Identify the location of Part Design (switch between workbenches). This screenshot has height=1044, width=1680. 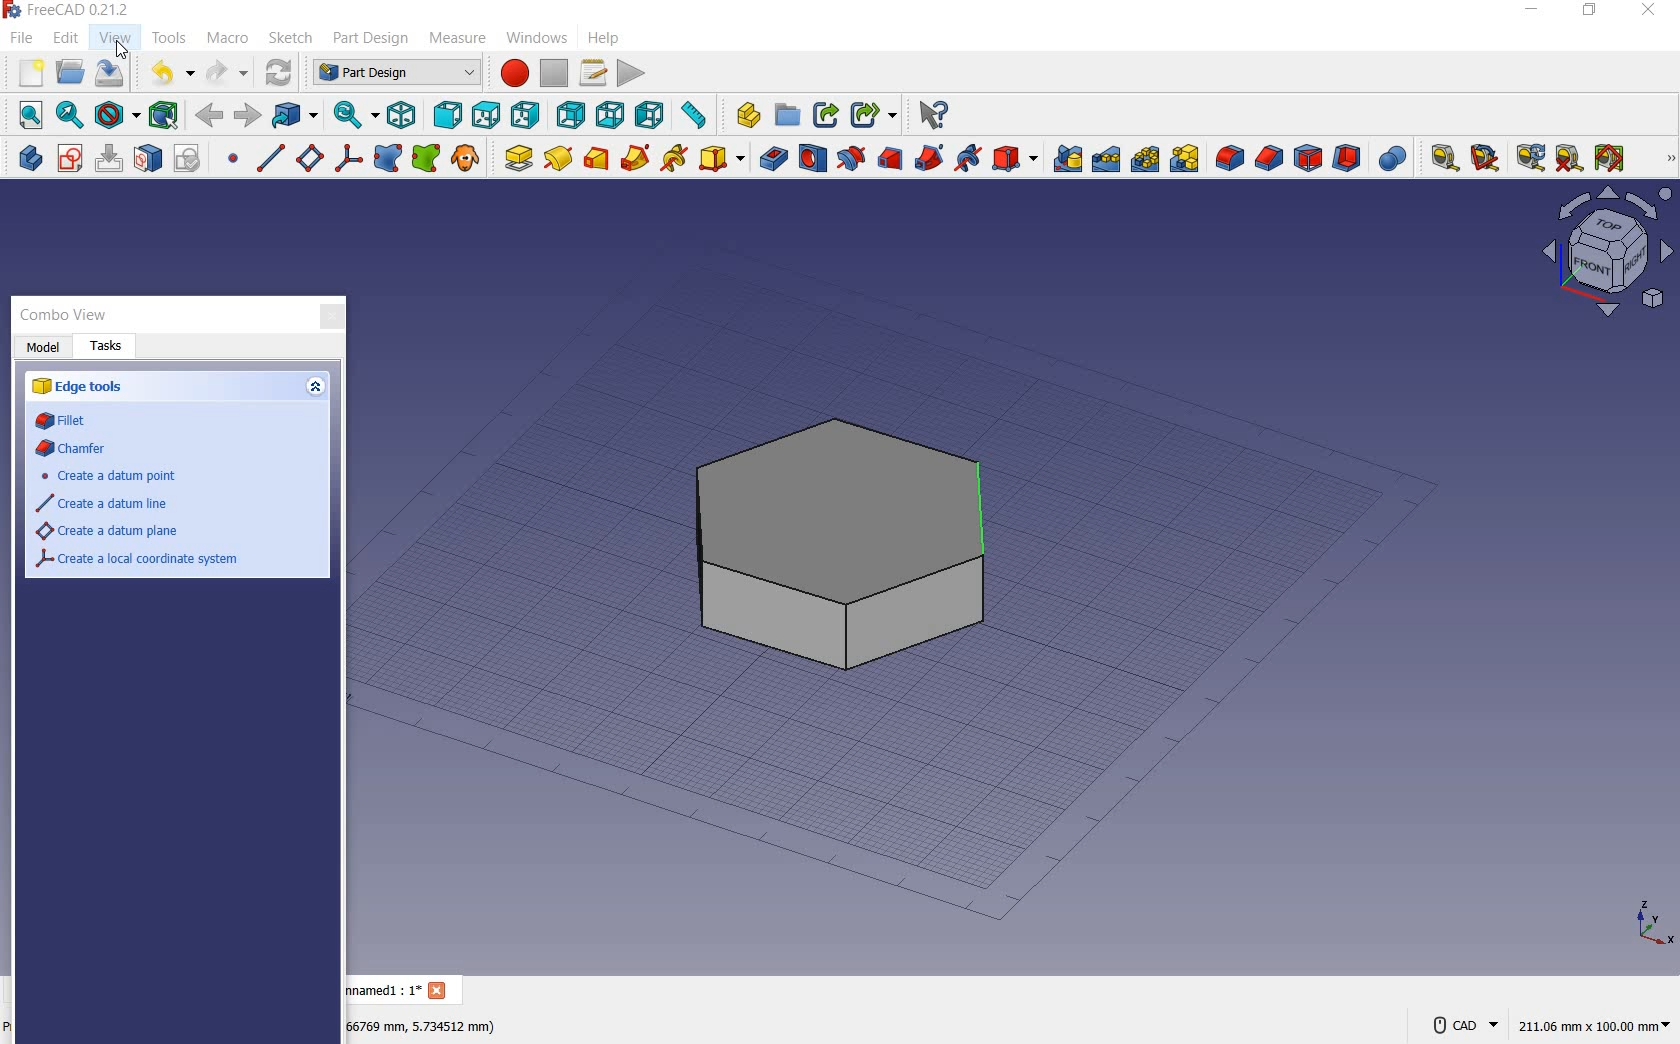
(395, 73).